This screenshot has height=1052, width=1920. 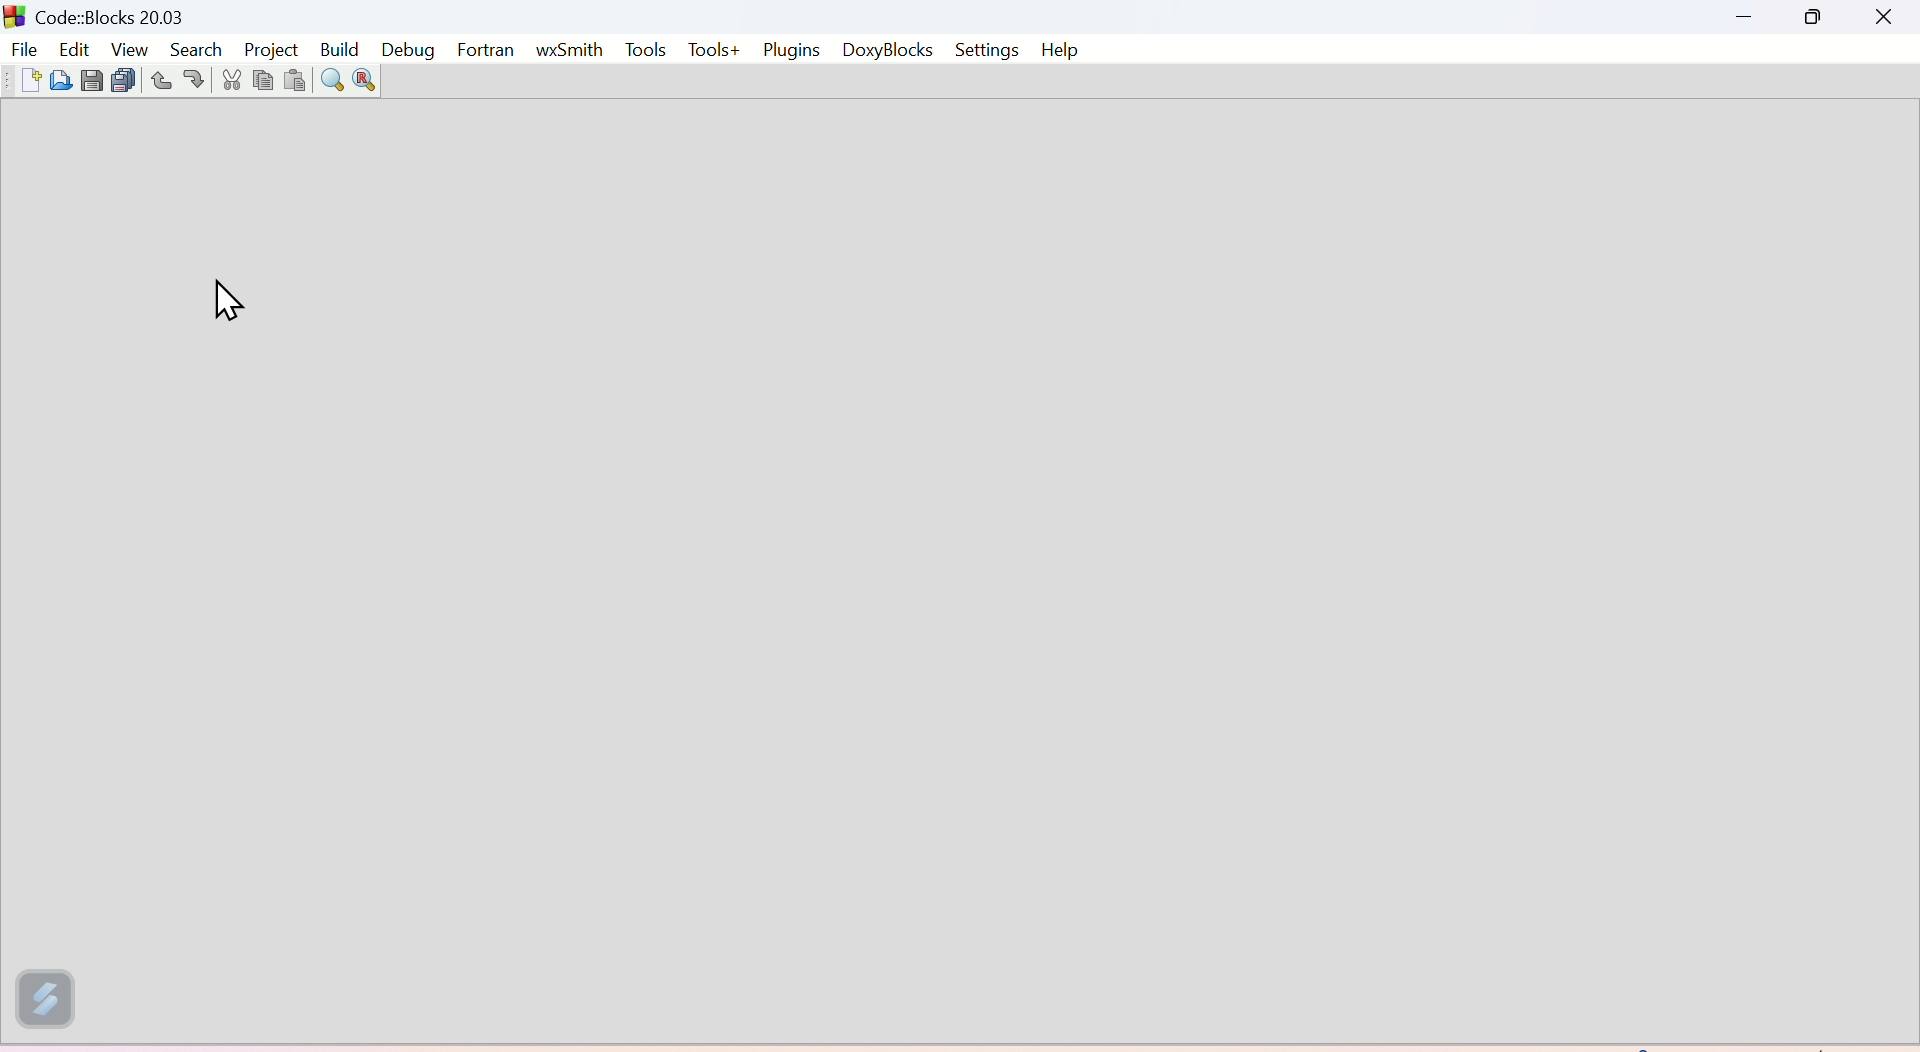 I want to click on paste, so click(x=294, y=77).